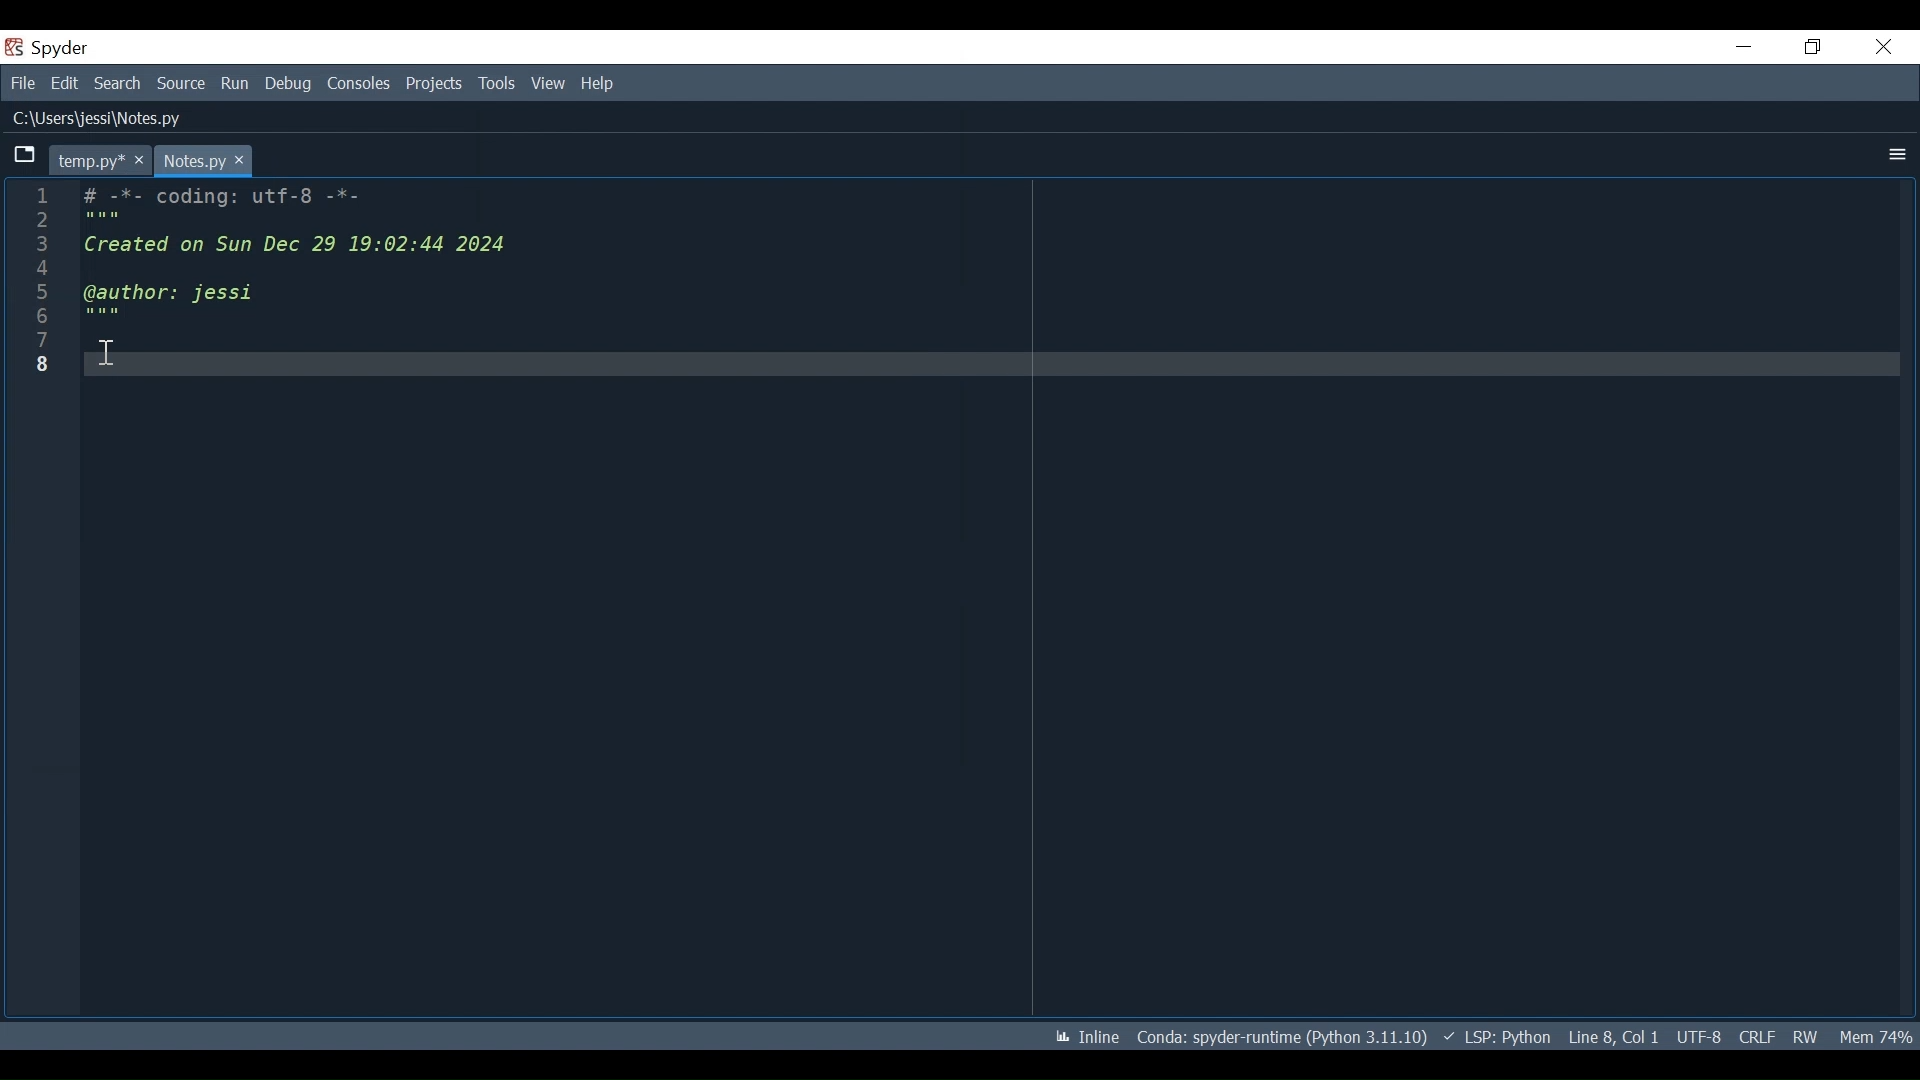  Describe the element at coordinates (497, 83) in the screenshot. I see `Tools` at that location.